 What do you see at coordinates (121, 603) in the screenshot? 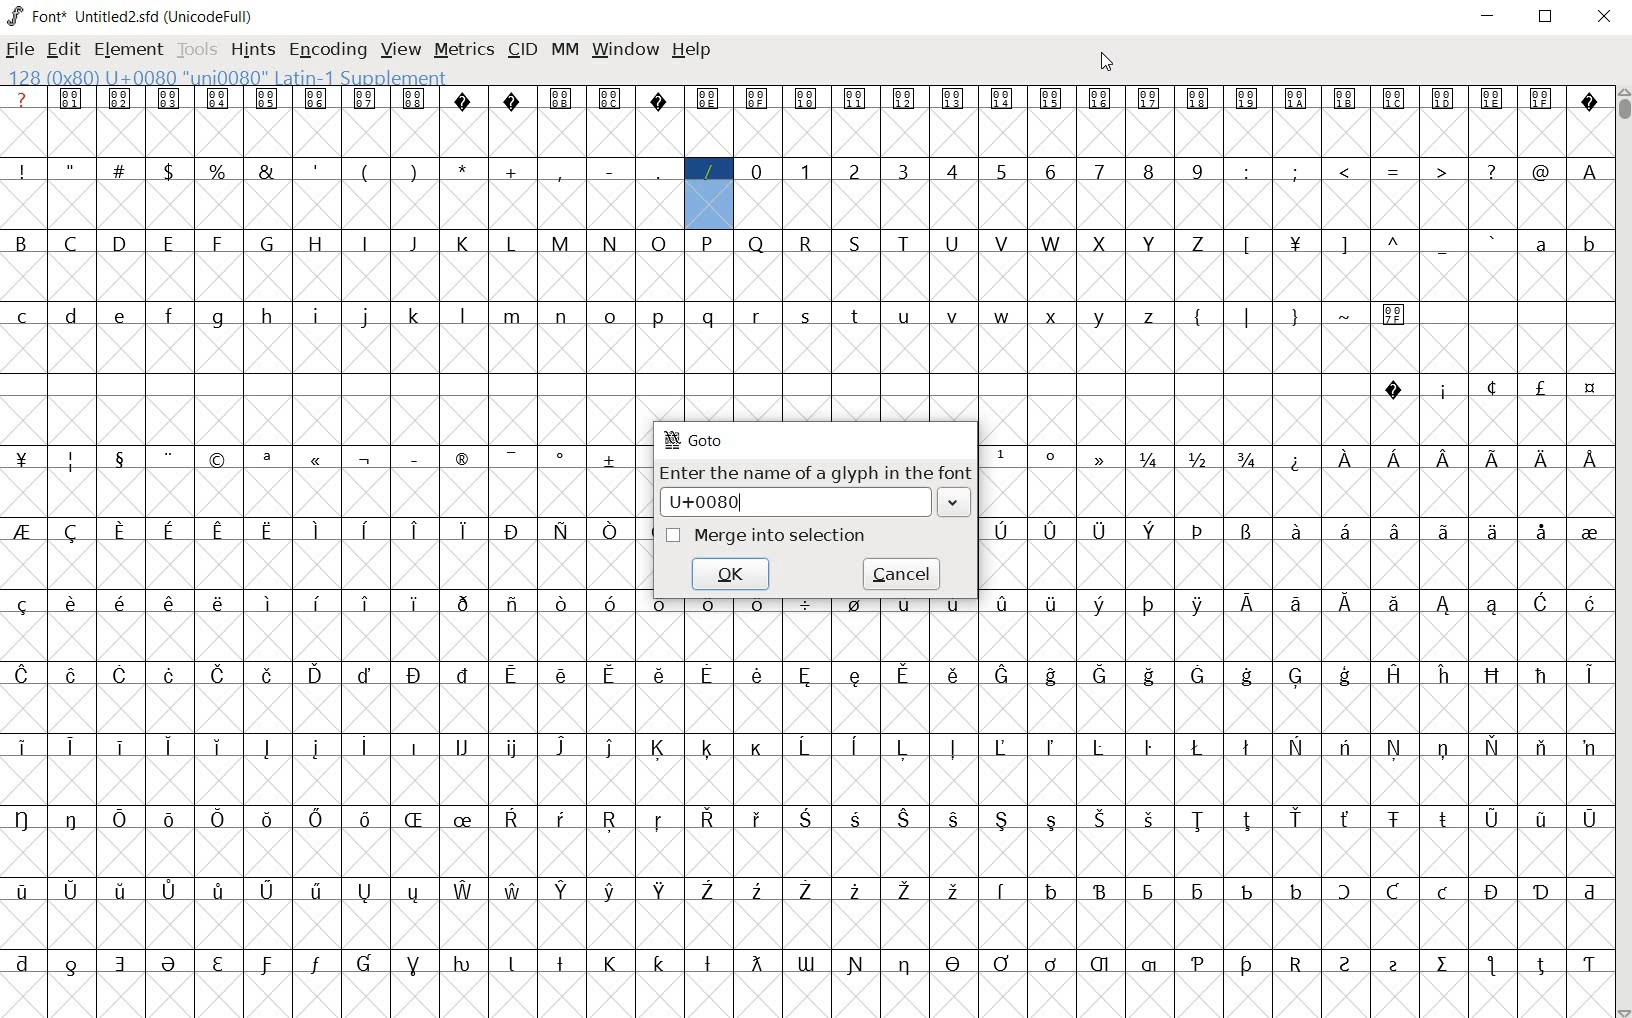
I see `glyph` at bounding box center [121, 603].